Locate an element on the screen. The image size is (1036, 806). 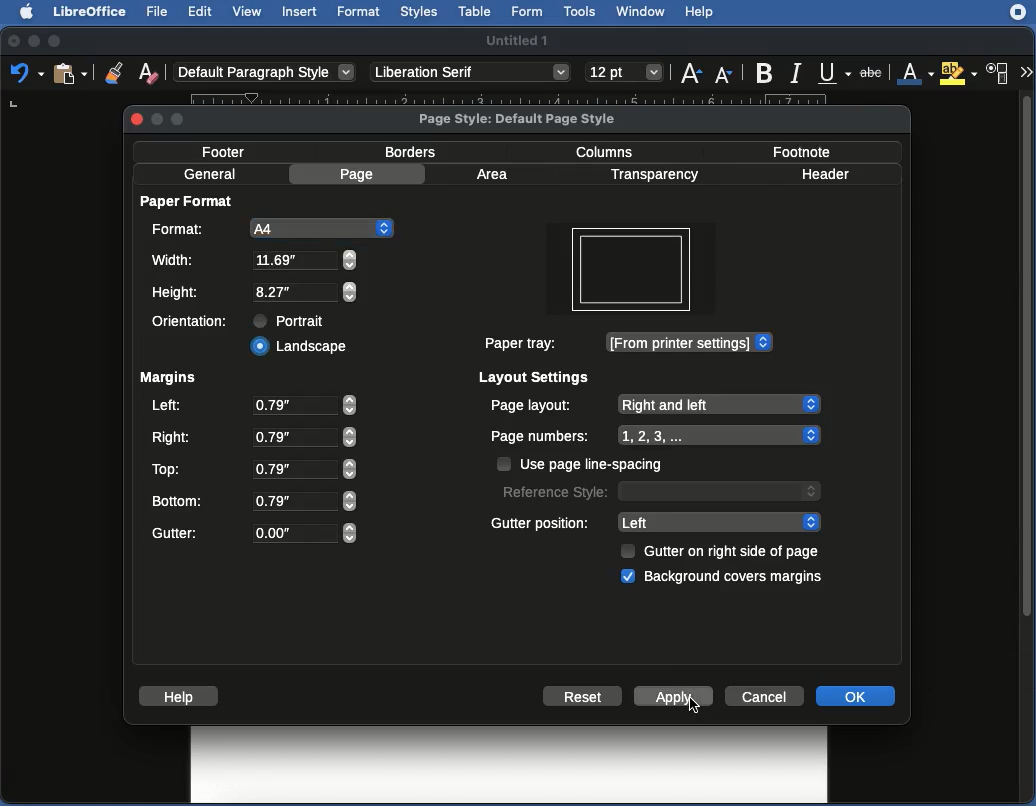
8.27 is located at coordinates (308, 260).